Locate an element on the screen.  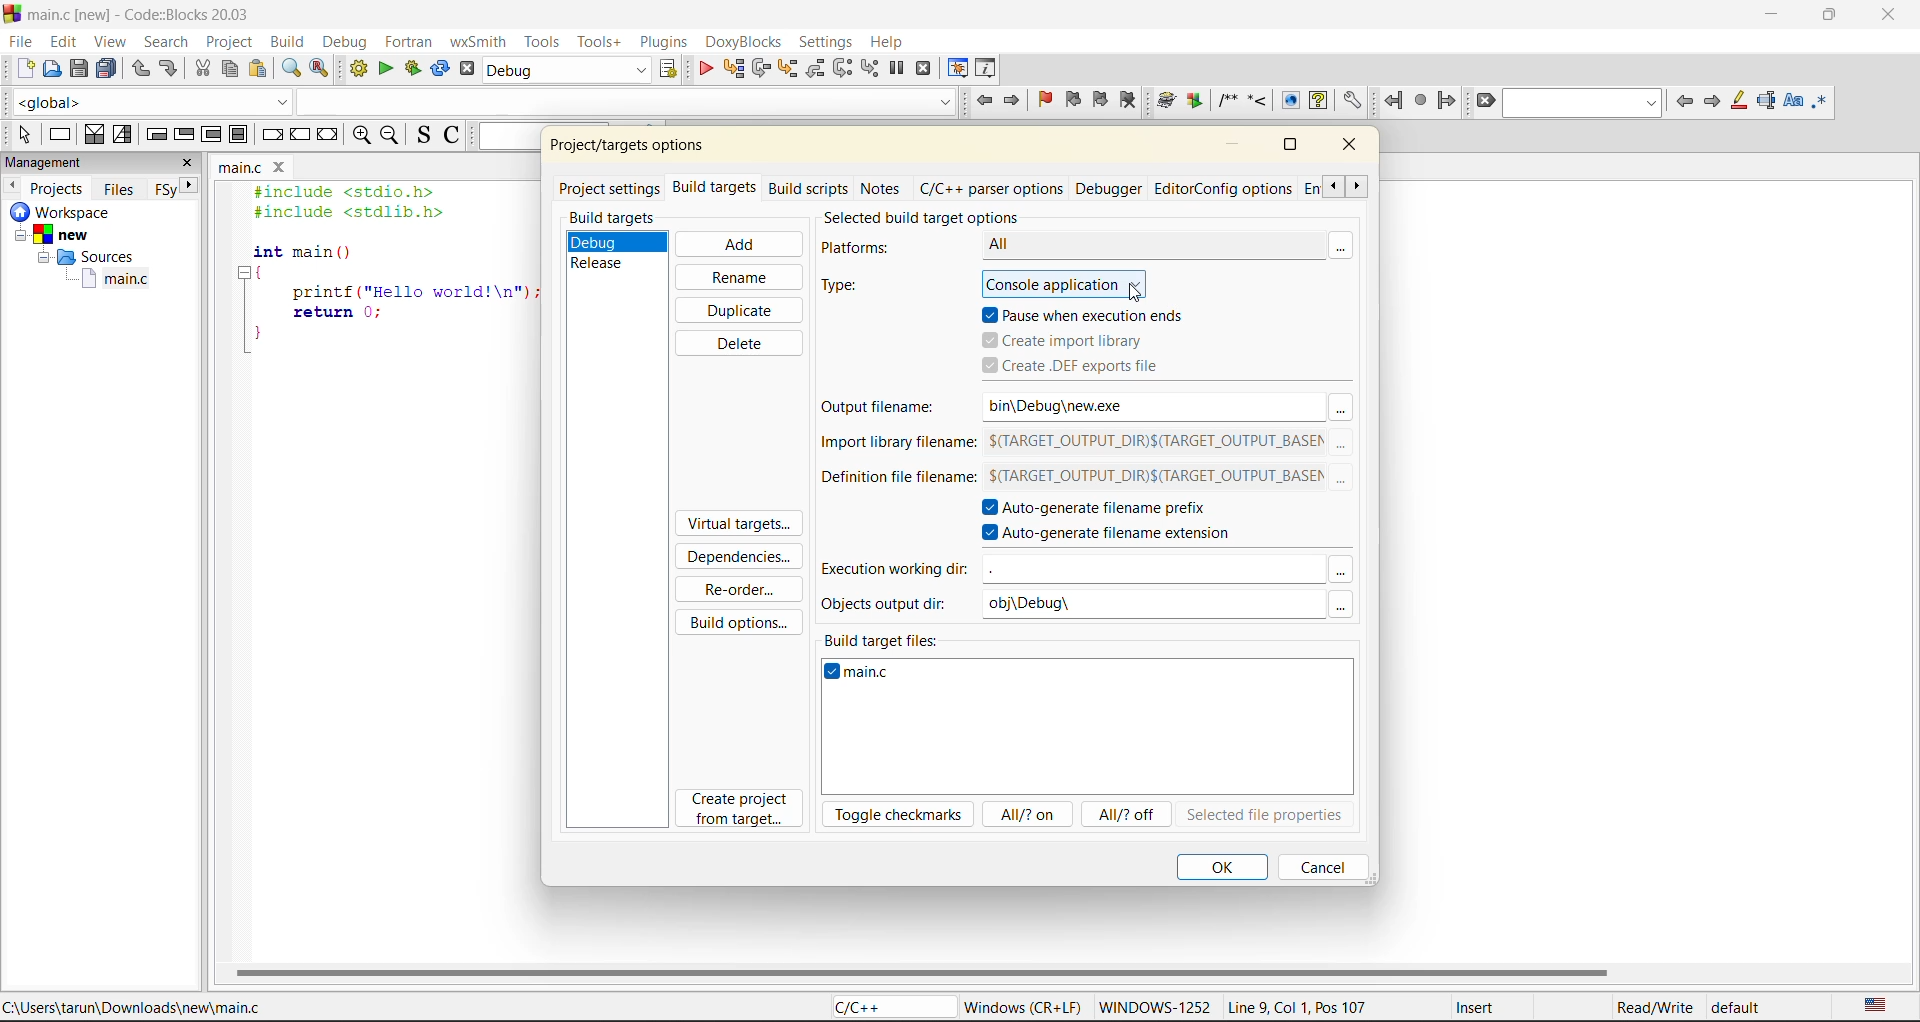
create project from target is located at coordinates (745, 809).